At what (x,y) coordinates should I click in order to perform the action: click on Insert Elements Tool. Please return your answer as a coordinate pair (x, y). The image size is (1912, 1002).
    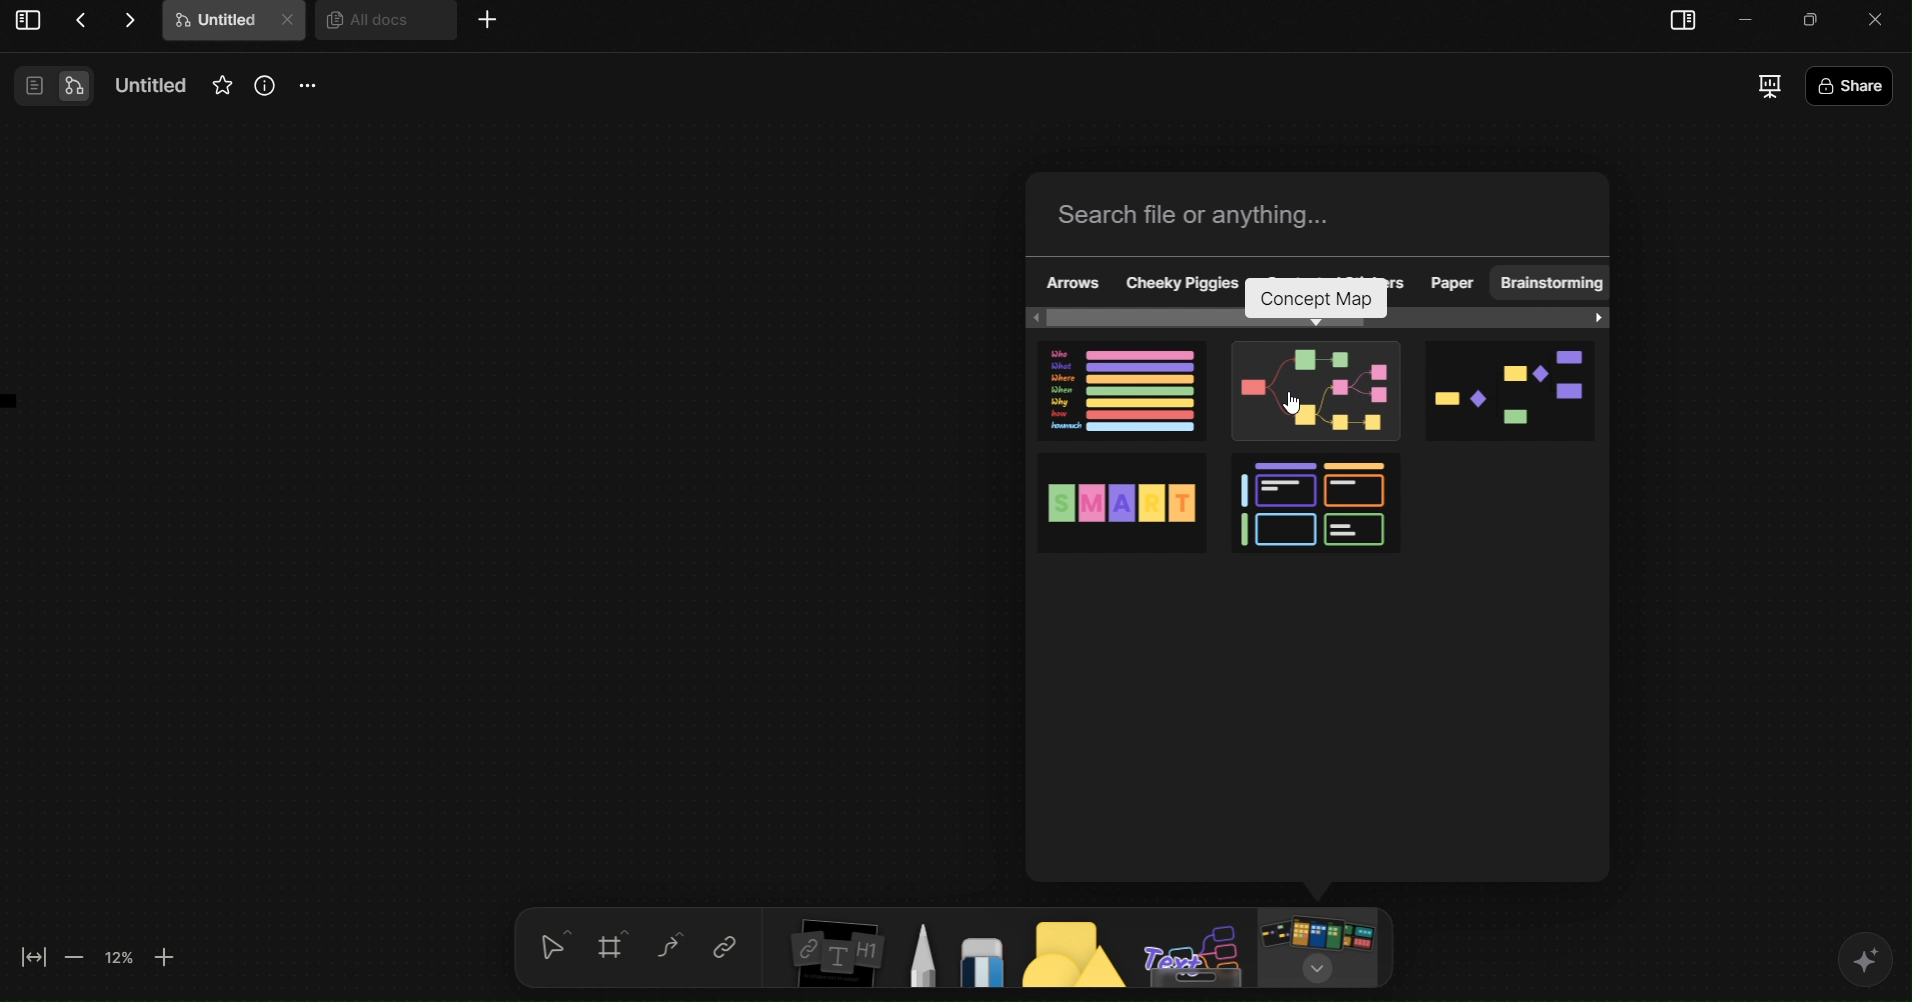
    Looking at the image, I should click on (833, 957).